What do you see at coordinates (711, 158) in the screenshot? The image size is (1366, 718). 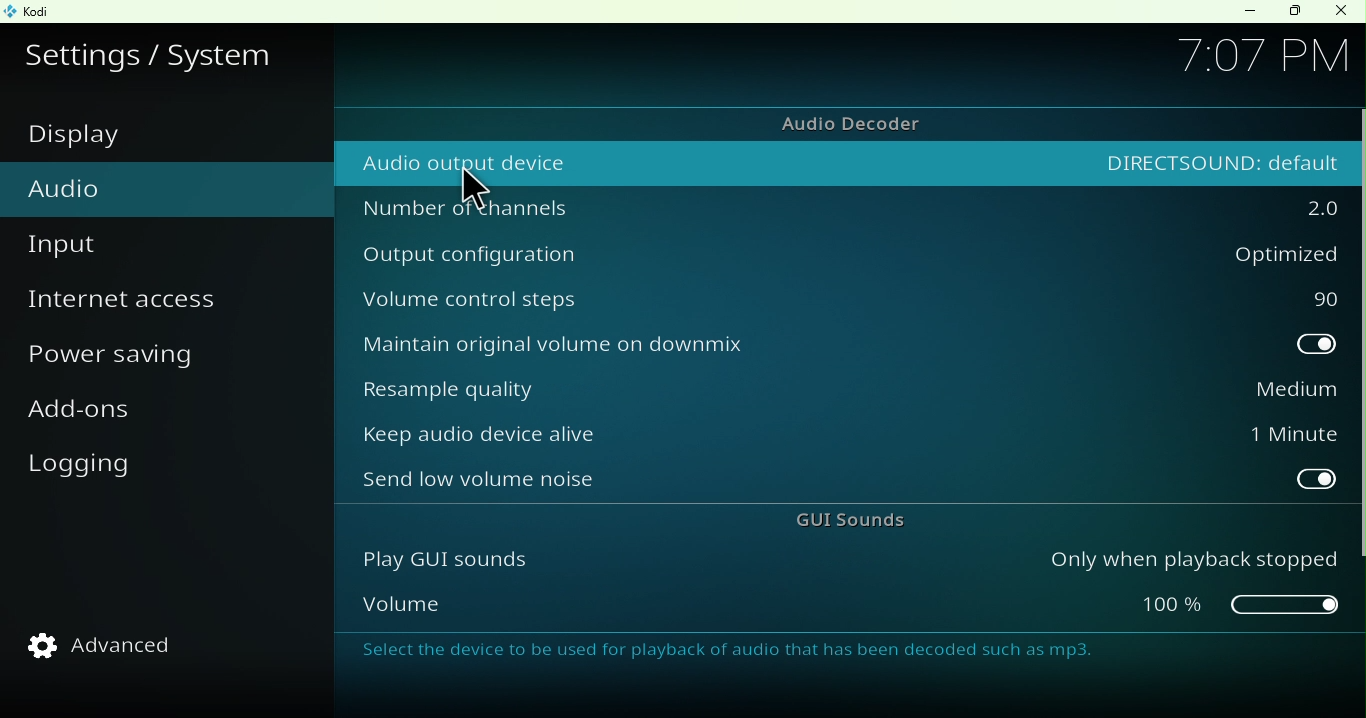 I see `Audio output device` at bounding box center [711, 158].